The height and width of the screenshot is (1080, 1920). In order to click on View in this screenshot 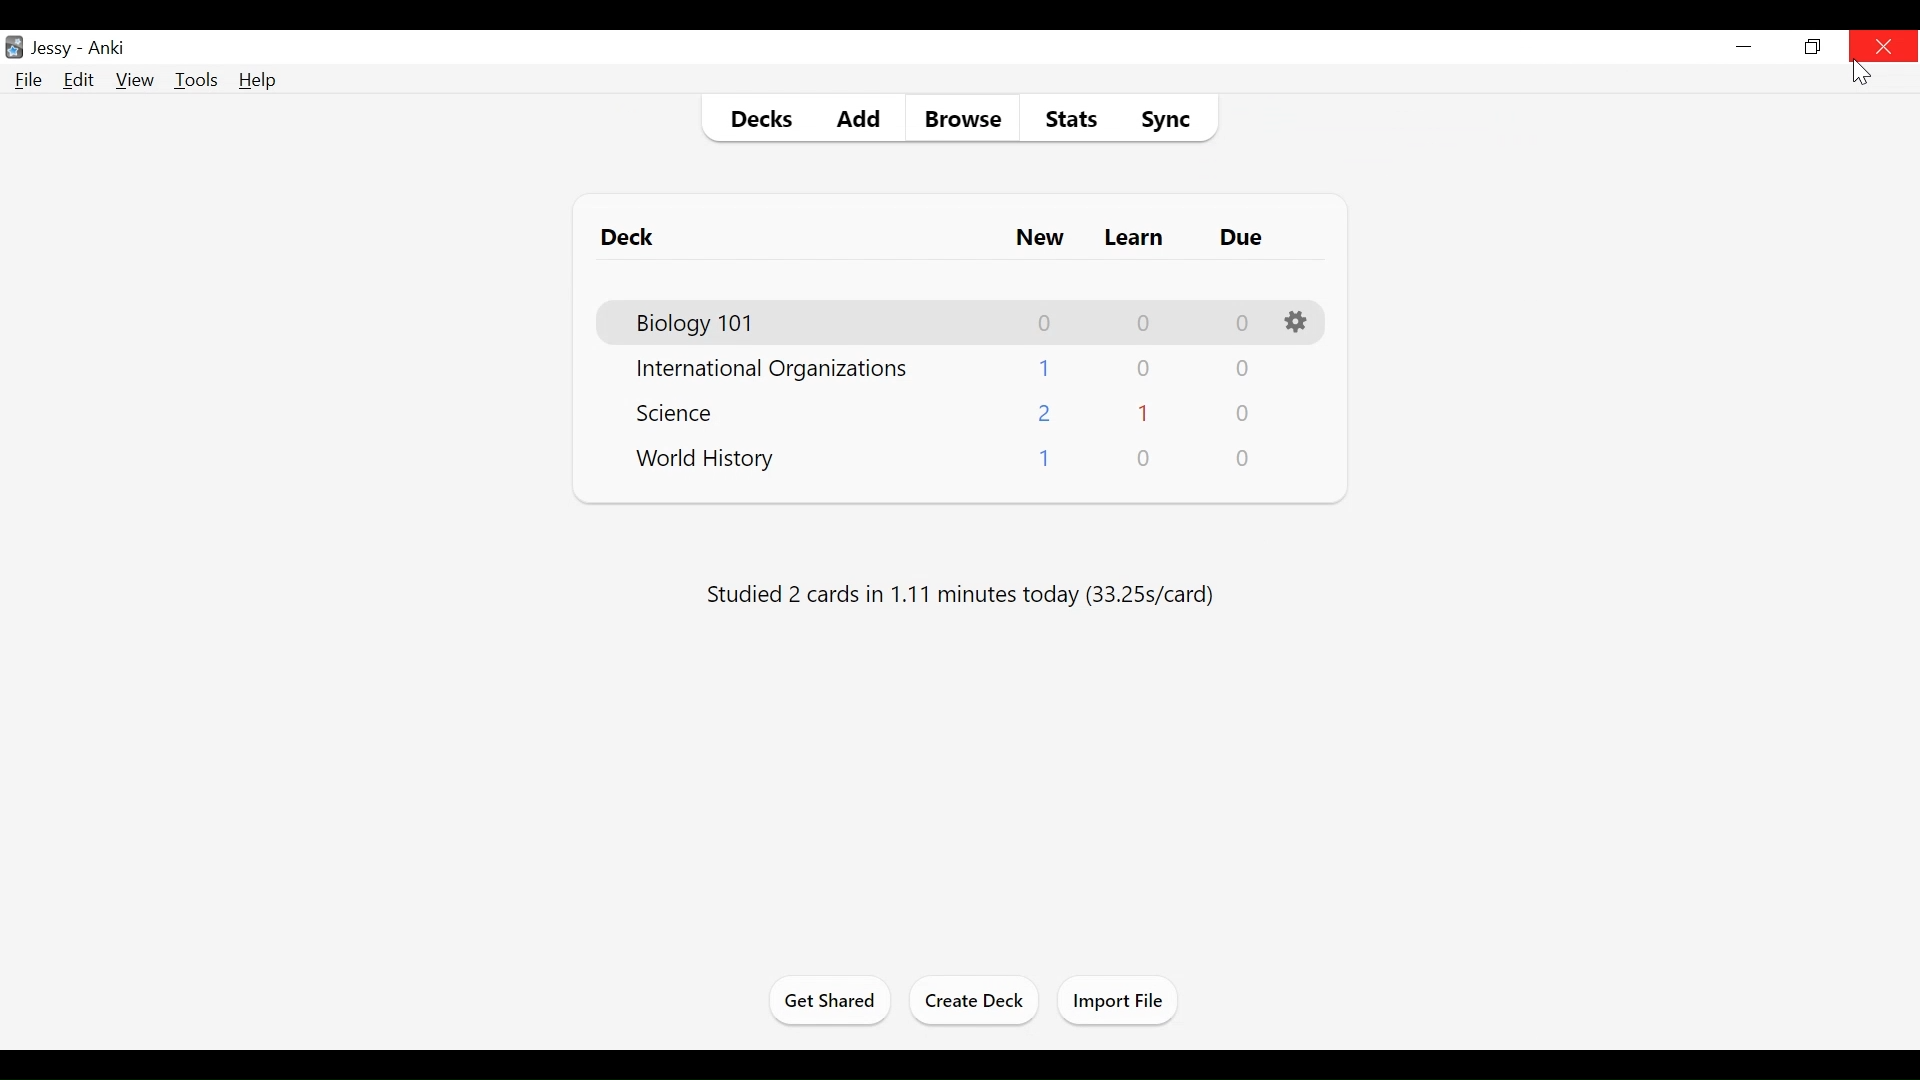, I will do `click(135, 79)`.